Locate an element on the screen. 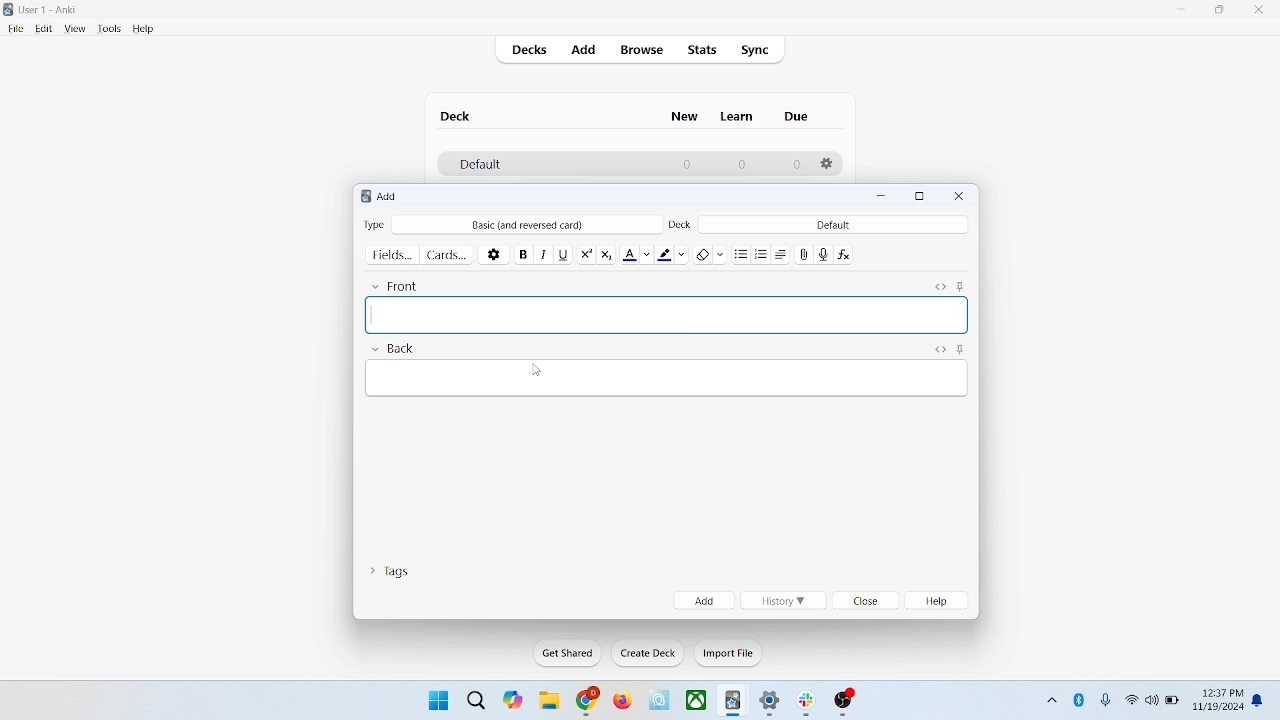  battery is located at coordinates (1173, 702).